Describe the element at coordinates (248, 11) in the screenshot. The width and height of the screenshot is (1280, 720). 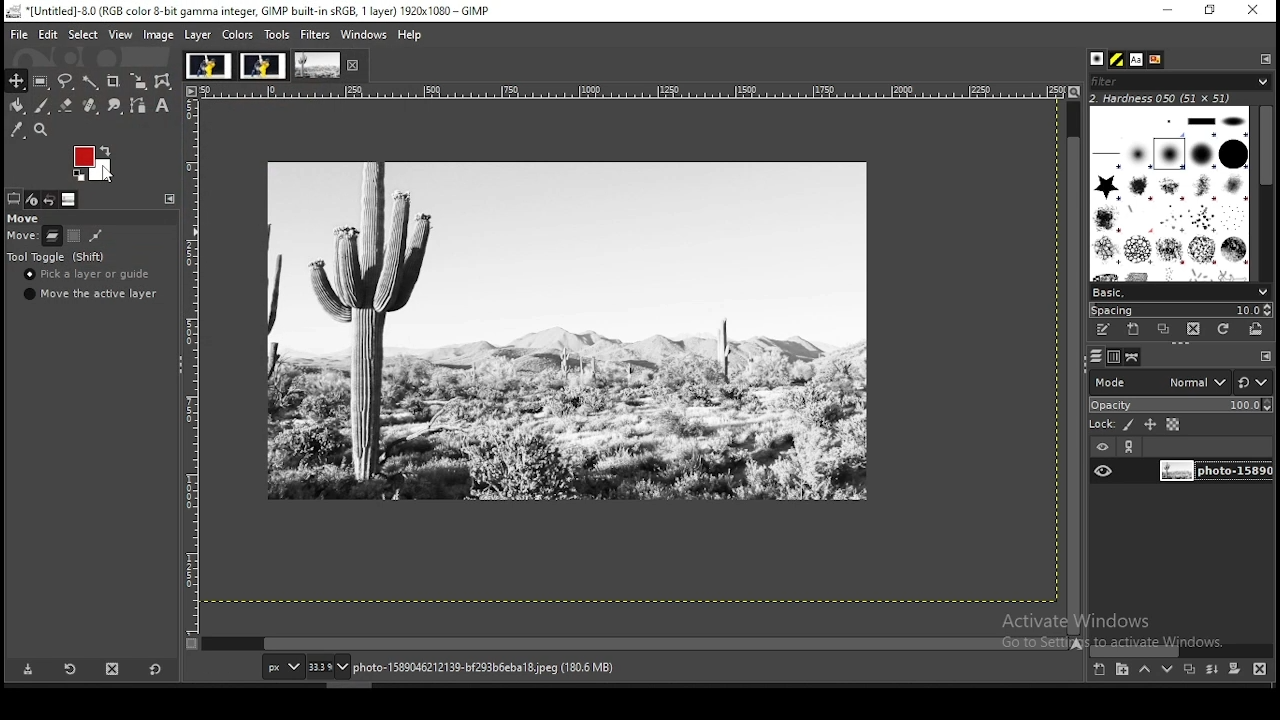
I see `icon and file name` at that location.